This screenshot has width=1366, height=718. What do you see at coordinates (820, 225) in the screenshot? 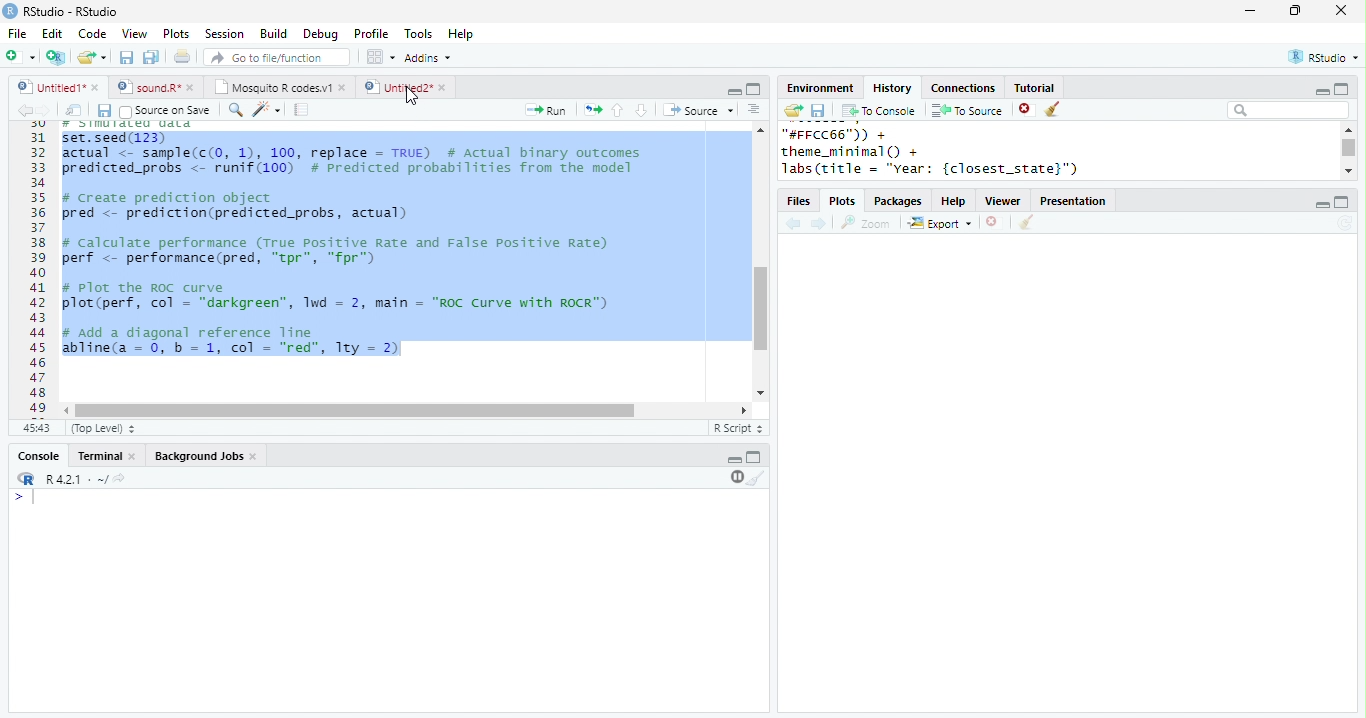
I see `forward` at bounding box center [820, 225].